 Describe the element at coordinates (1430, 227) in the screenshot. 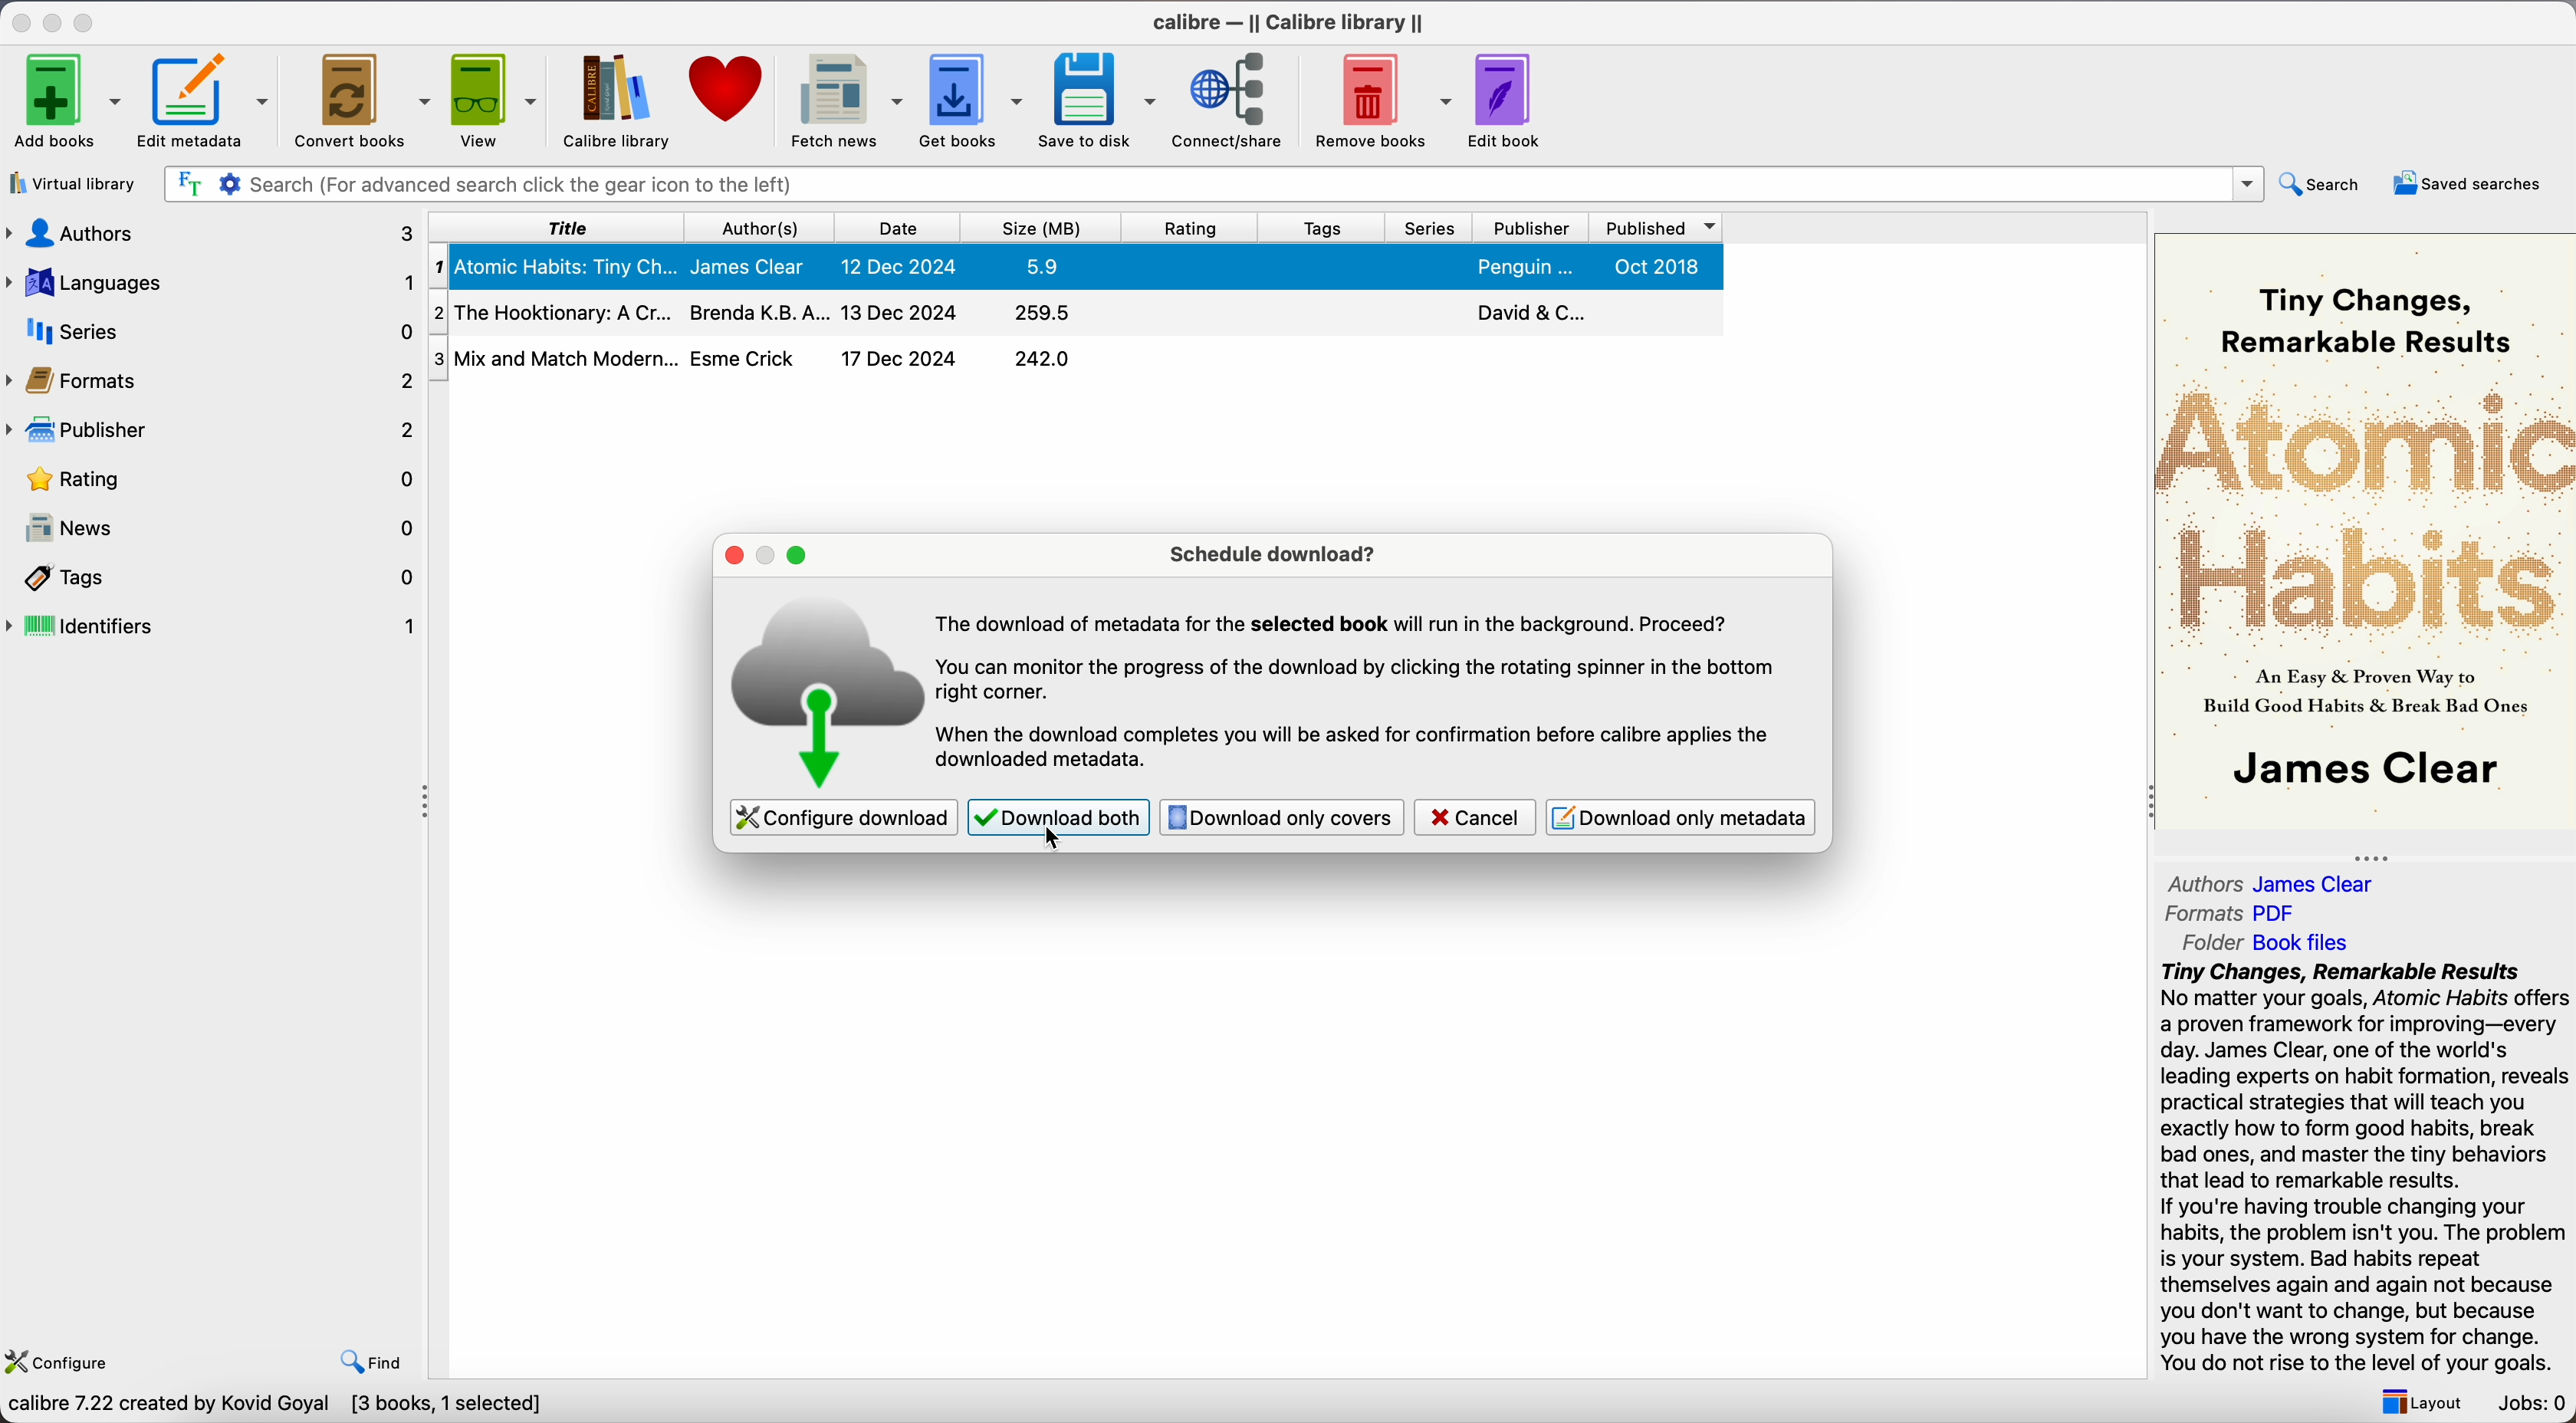

I see `series` at that location.